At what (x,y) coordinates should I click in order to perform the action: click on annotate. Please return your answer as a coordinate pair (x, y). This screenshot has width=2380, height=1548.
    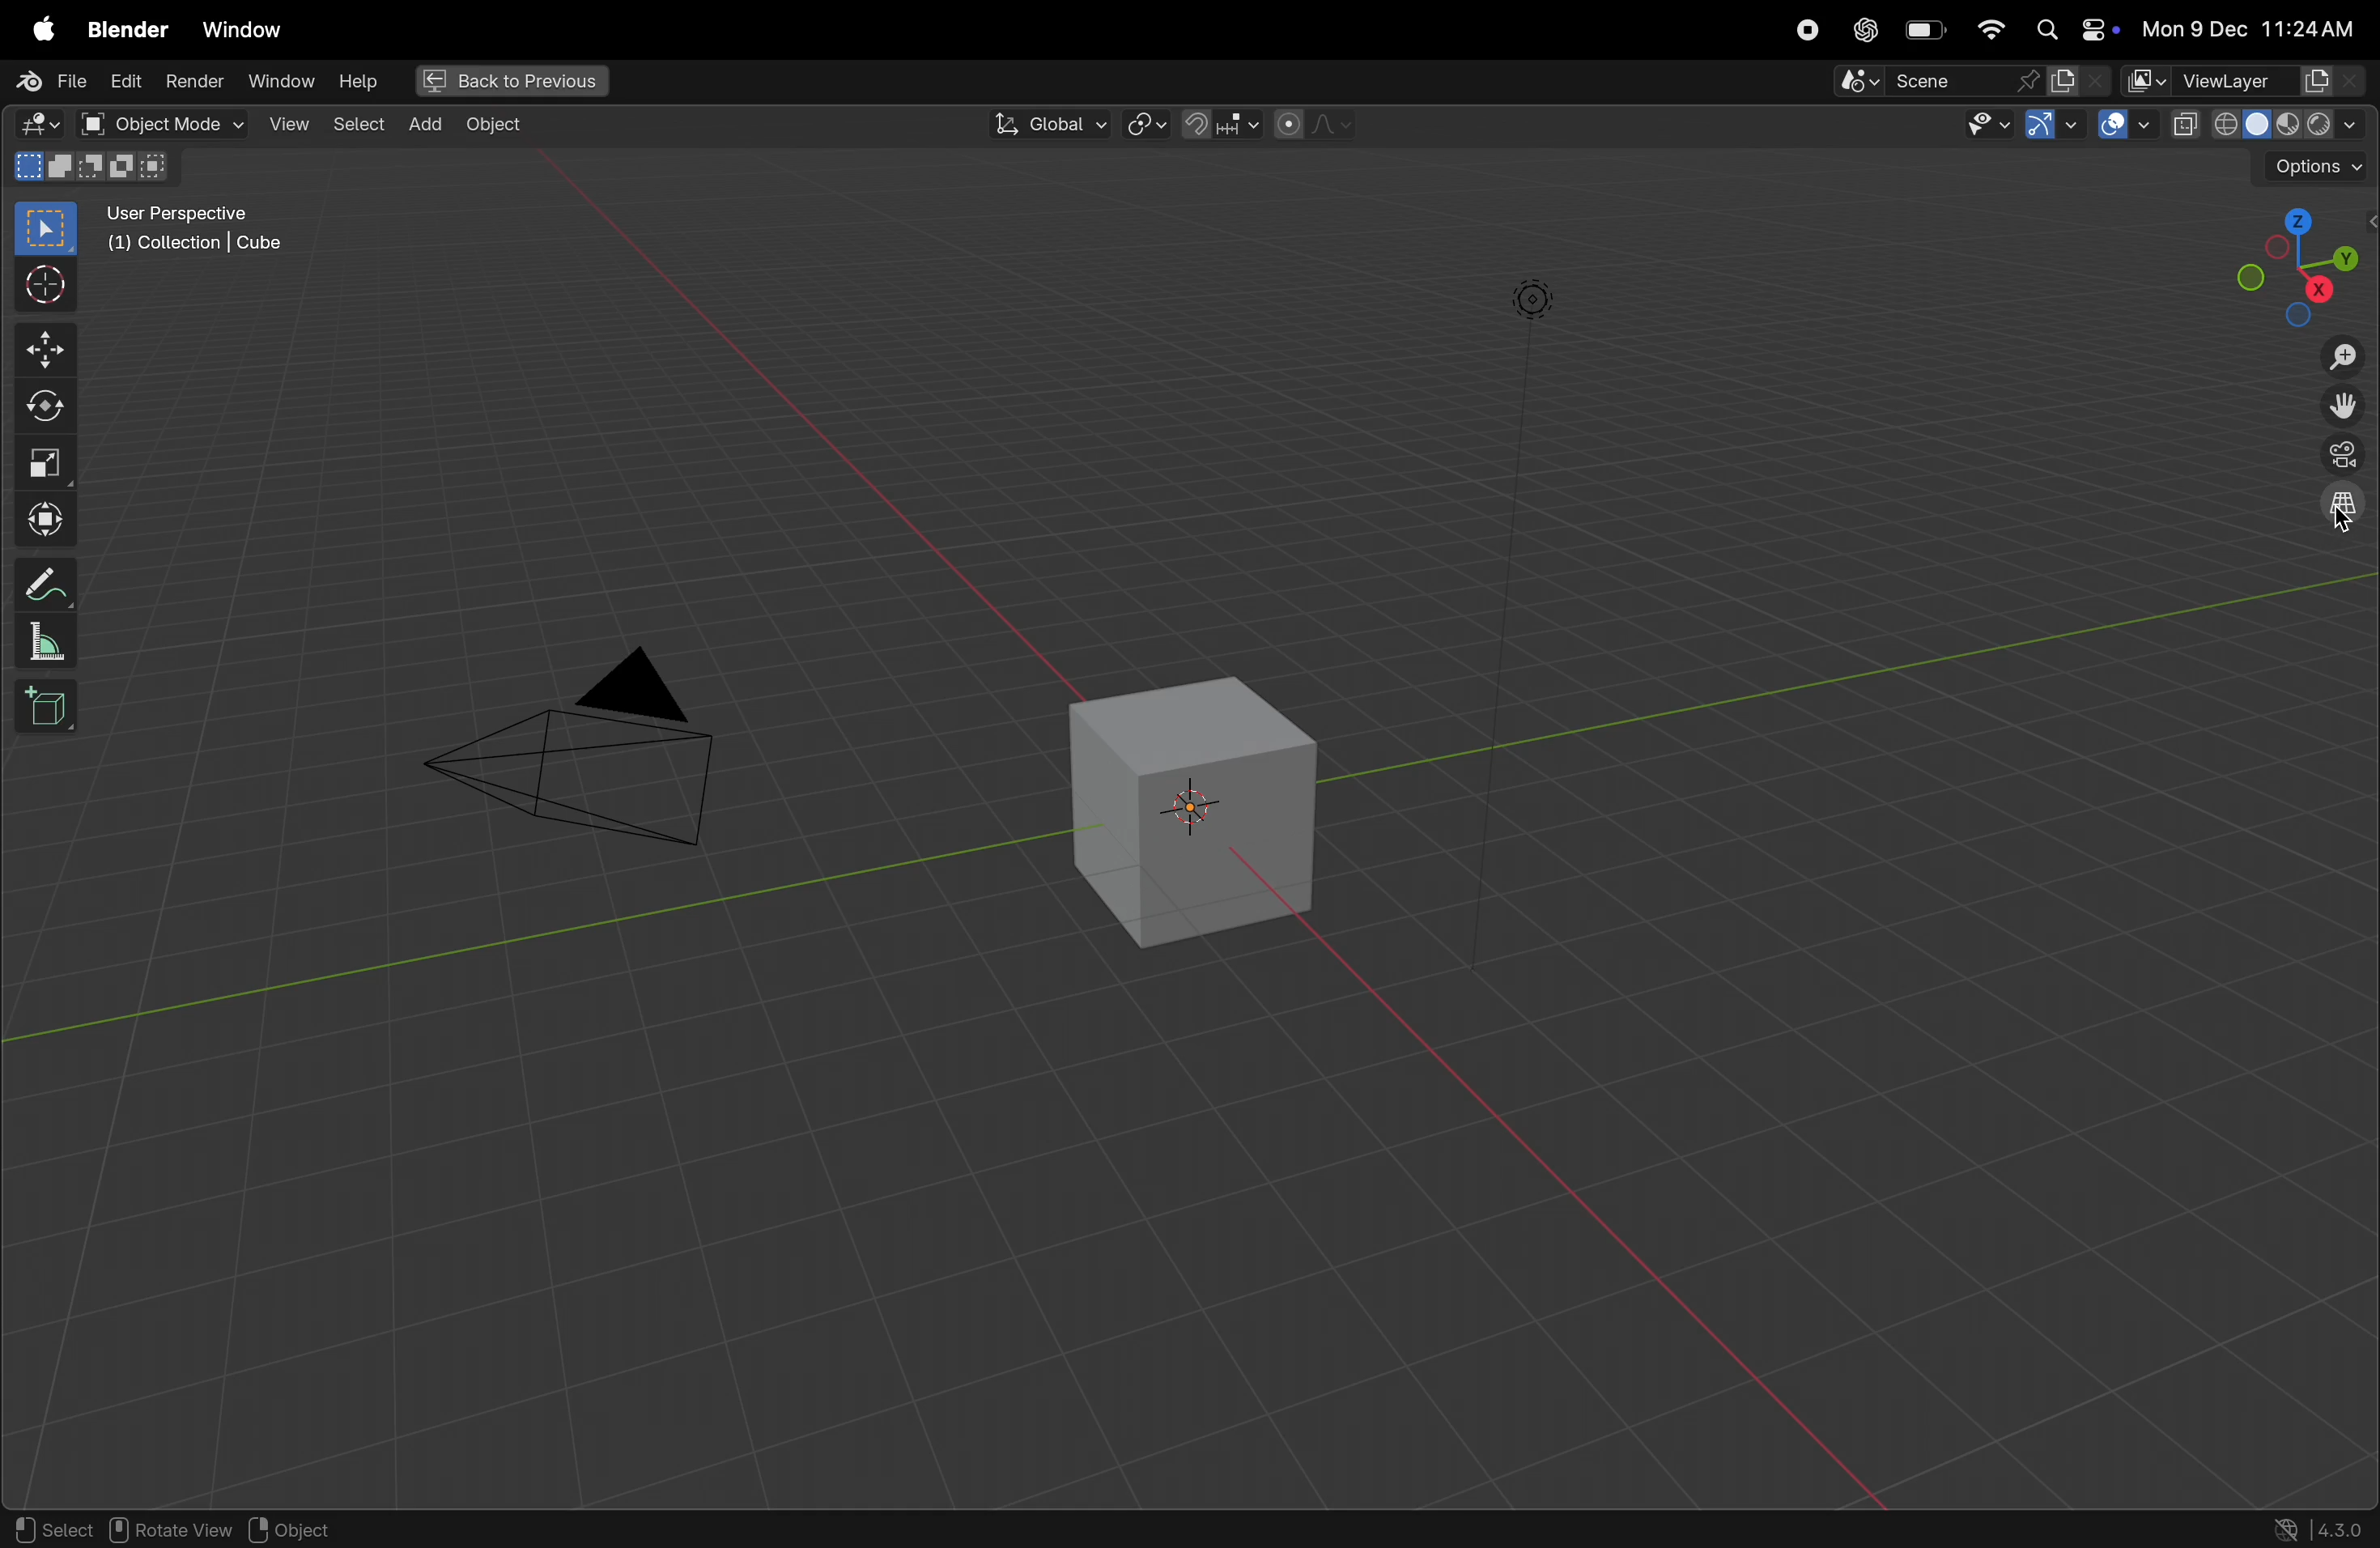
    Looking at the image, I should click on (47, 587).